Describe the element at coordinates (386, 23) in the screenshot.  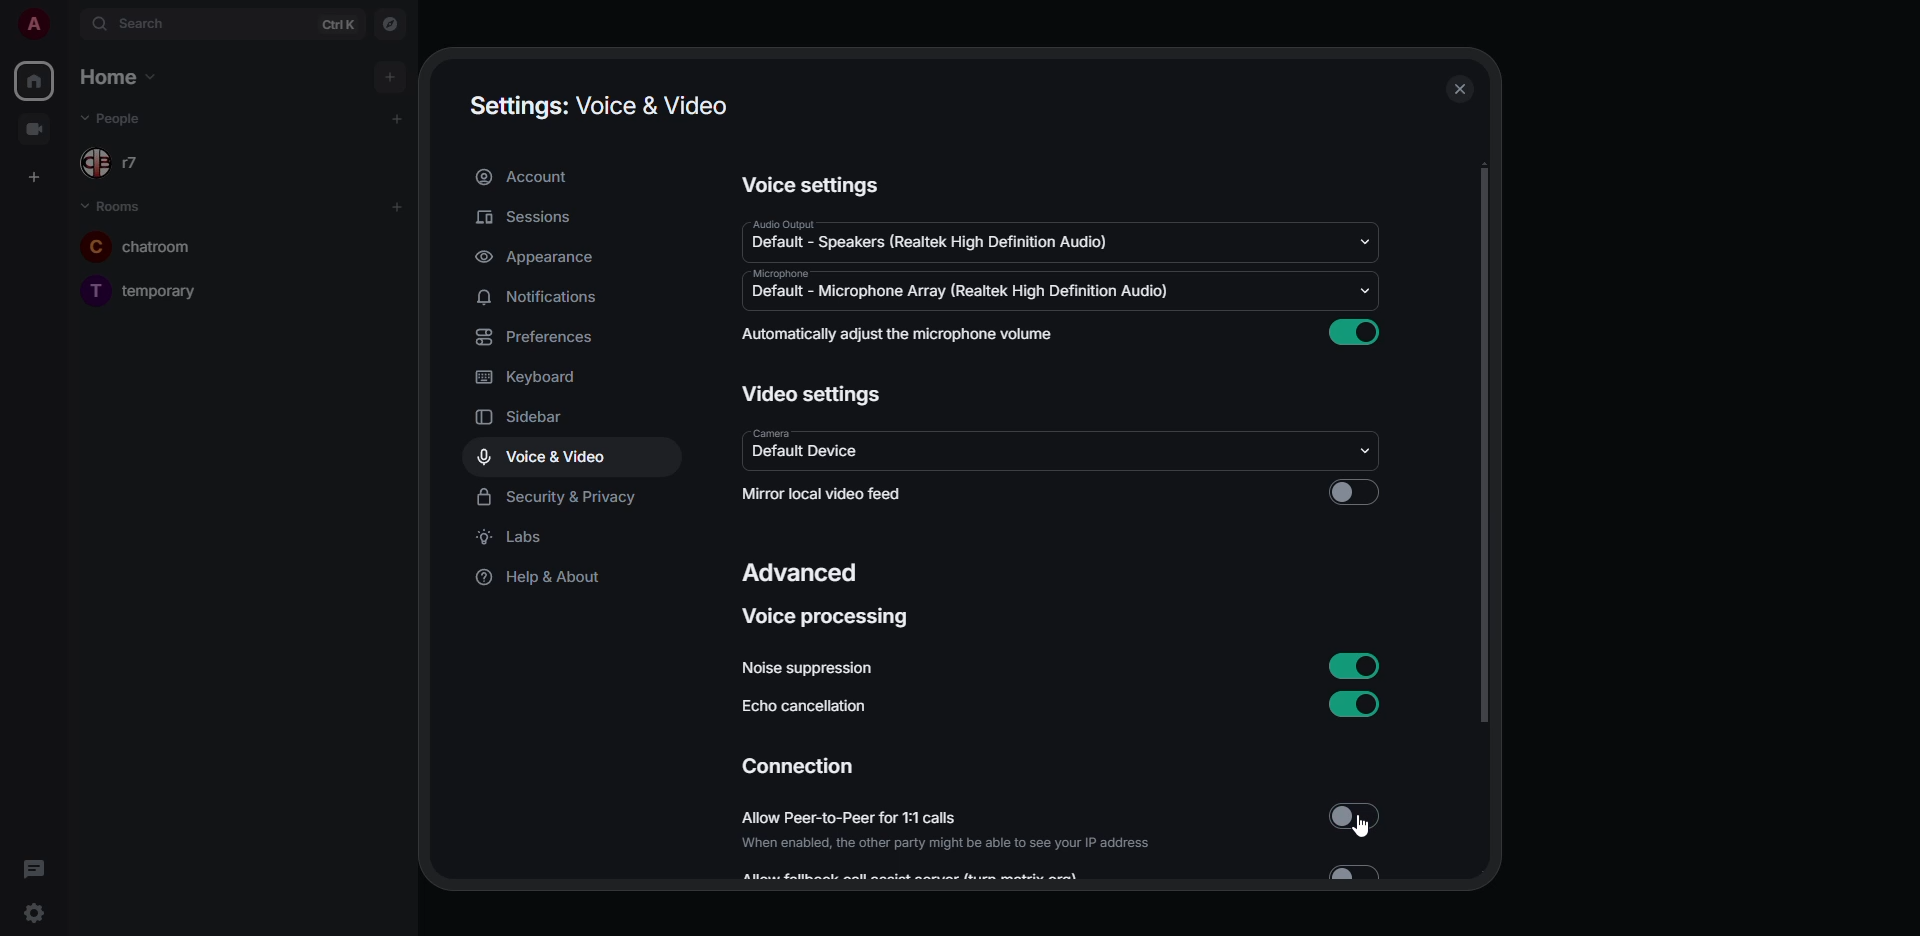
I see `navigator` at that location.